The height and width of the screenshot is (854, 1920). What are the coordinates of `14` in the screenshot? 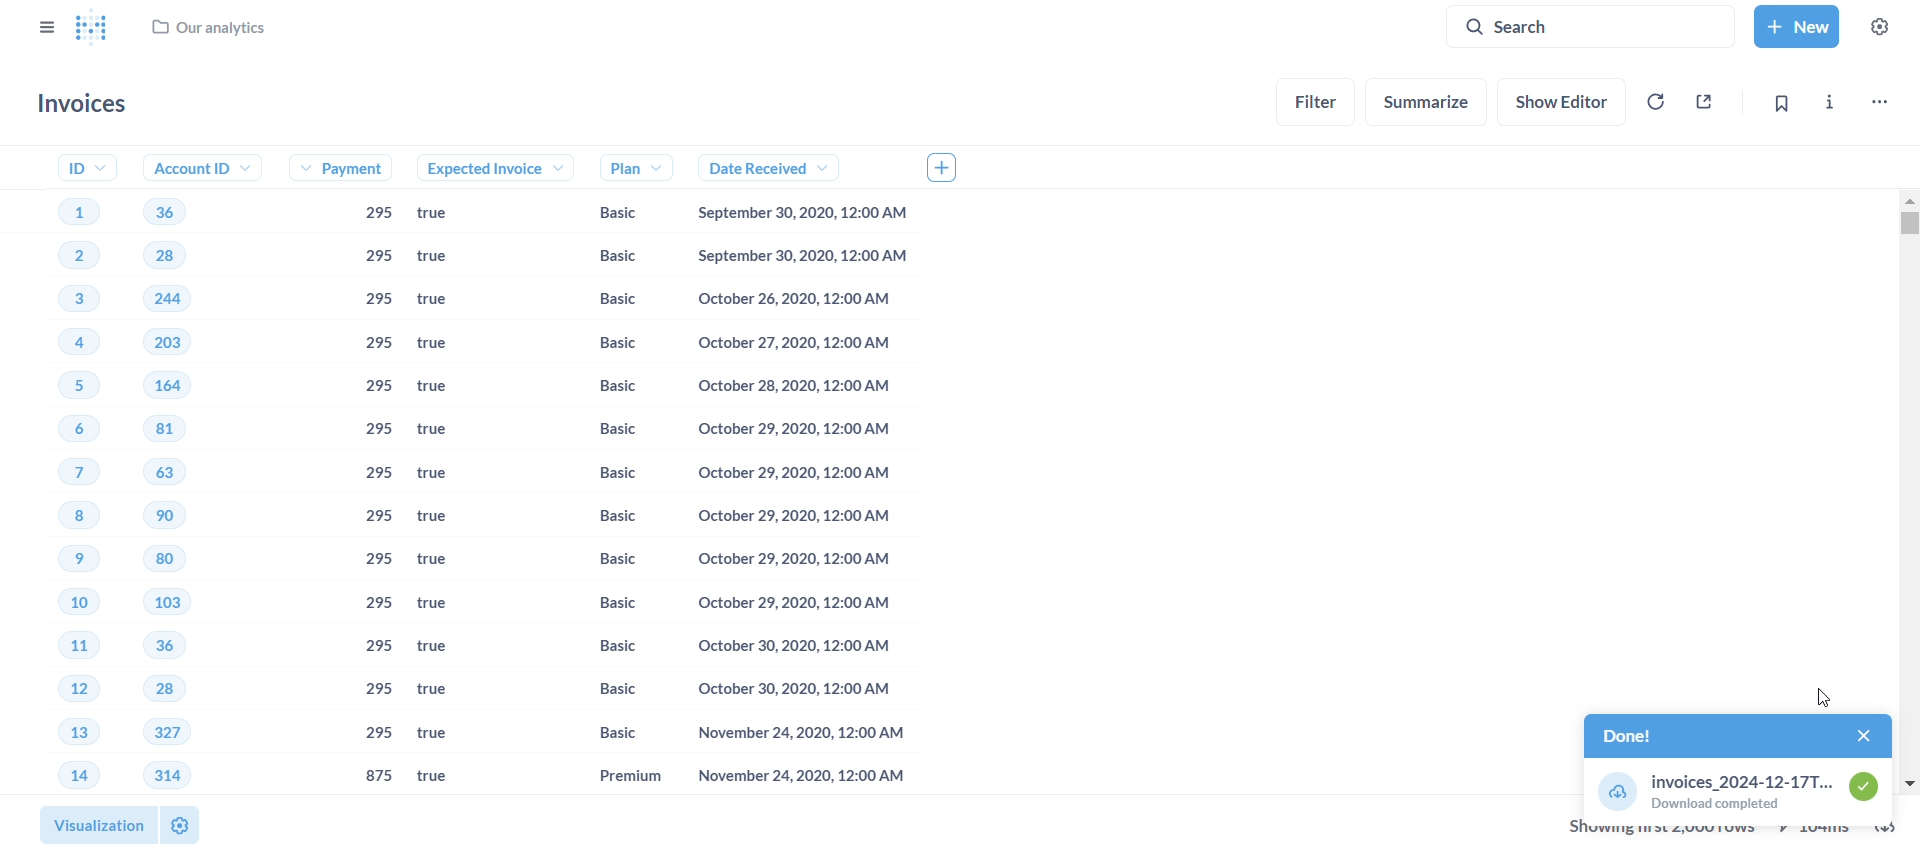 It's located at (64, 776).